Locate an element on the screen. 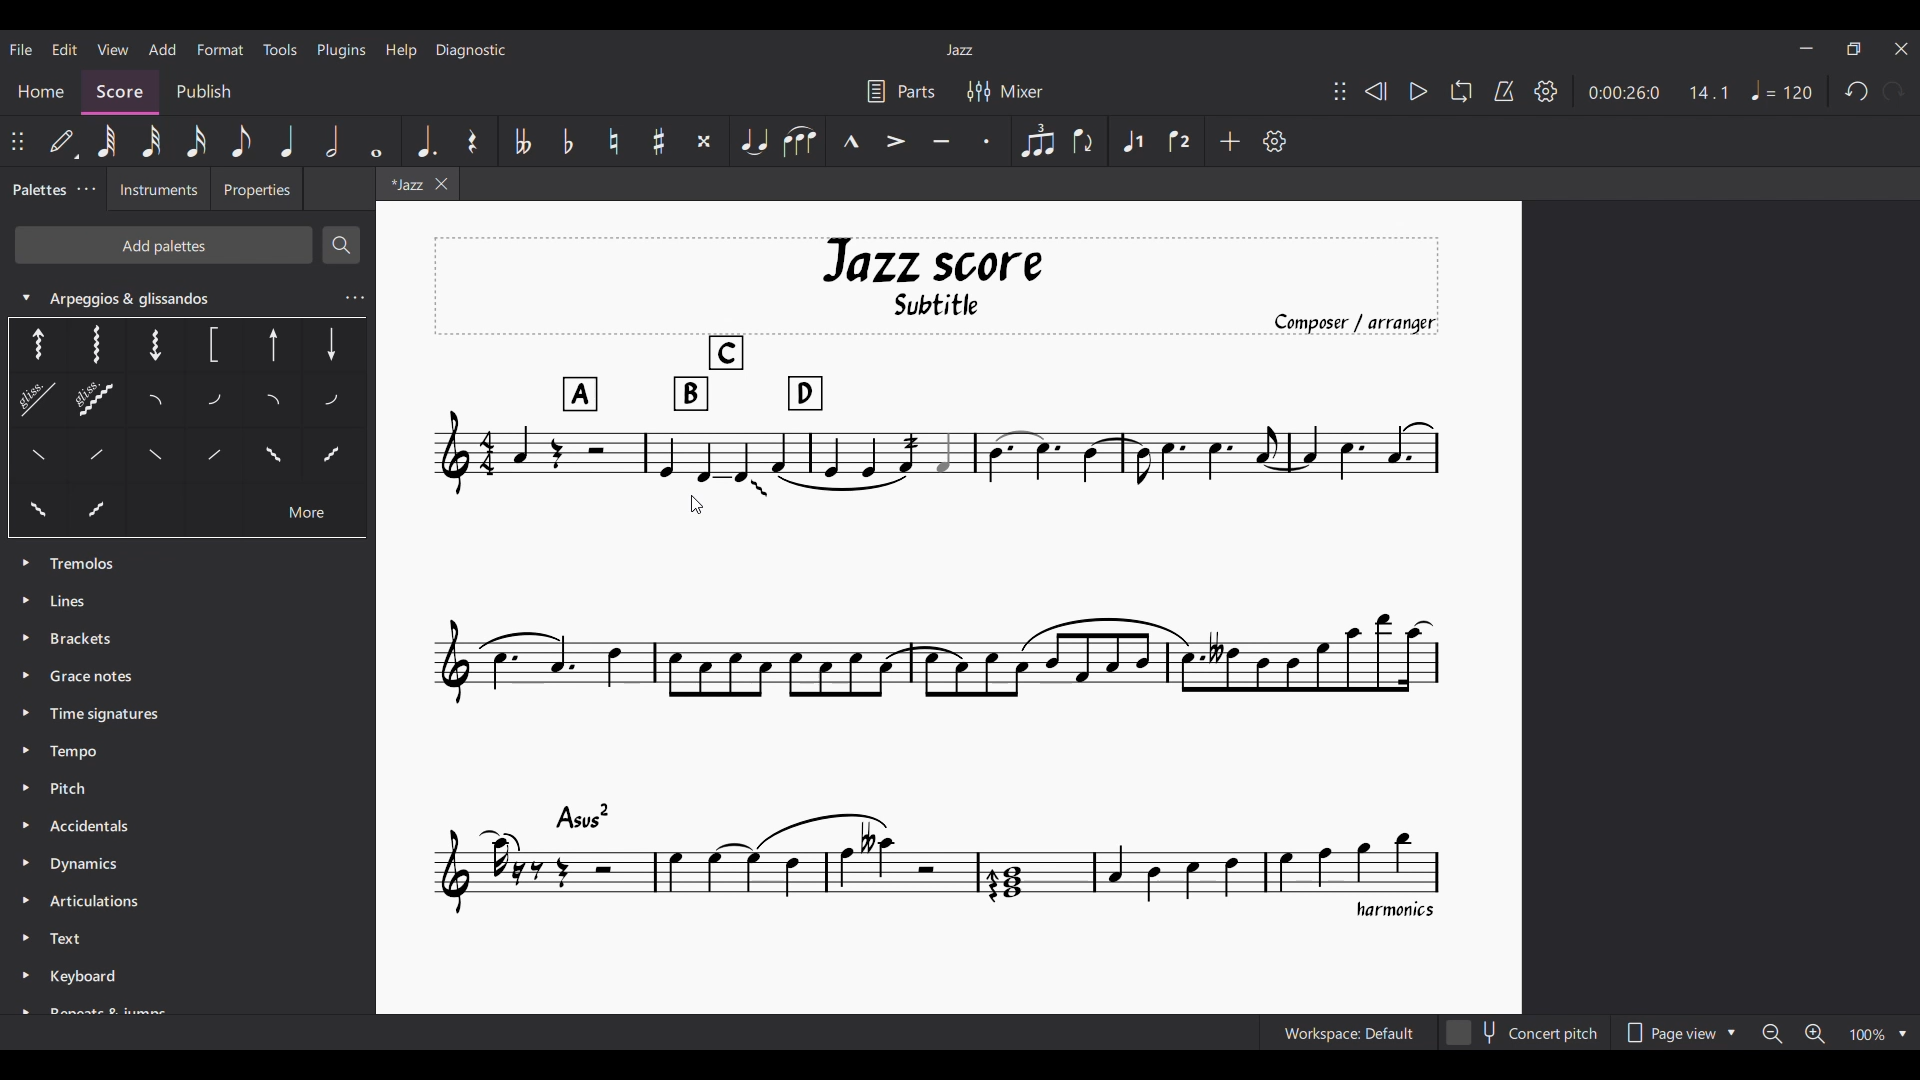  Settings is located at coordinates (1546, 91).